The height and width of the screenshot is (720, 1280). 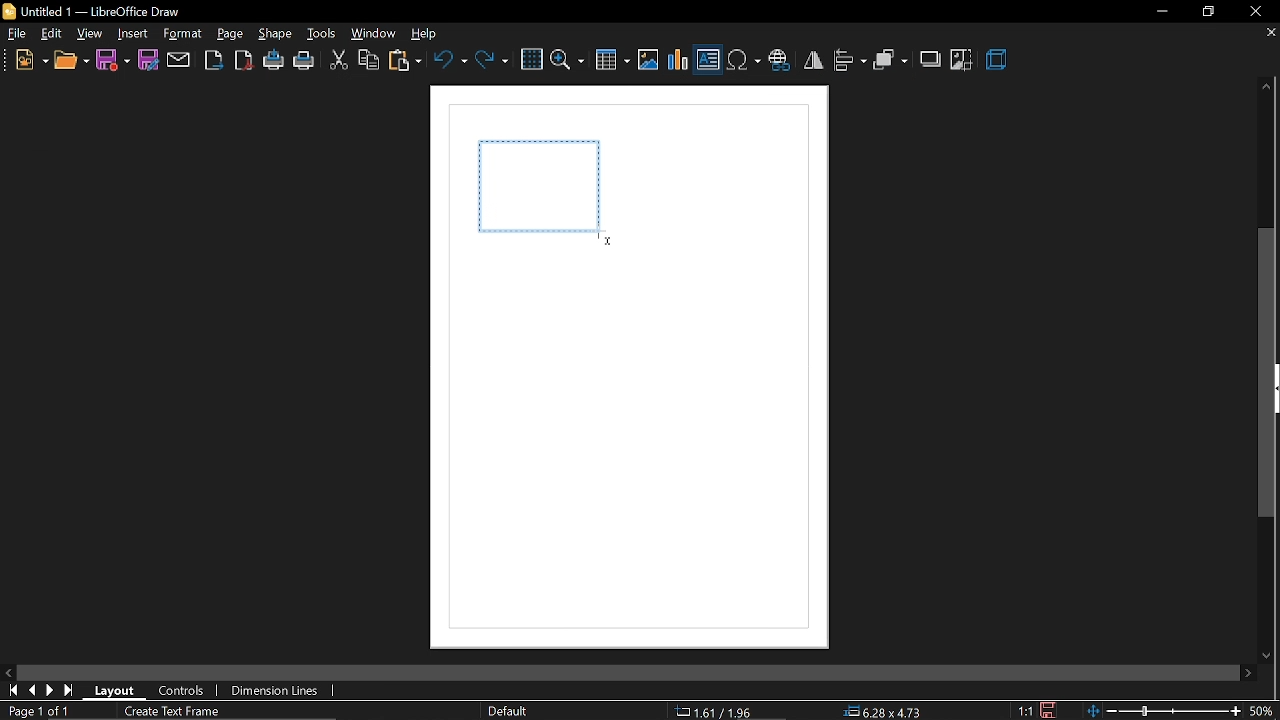 I want to click on zoom, so click(x=568, y=59).